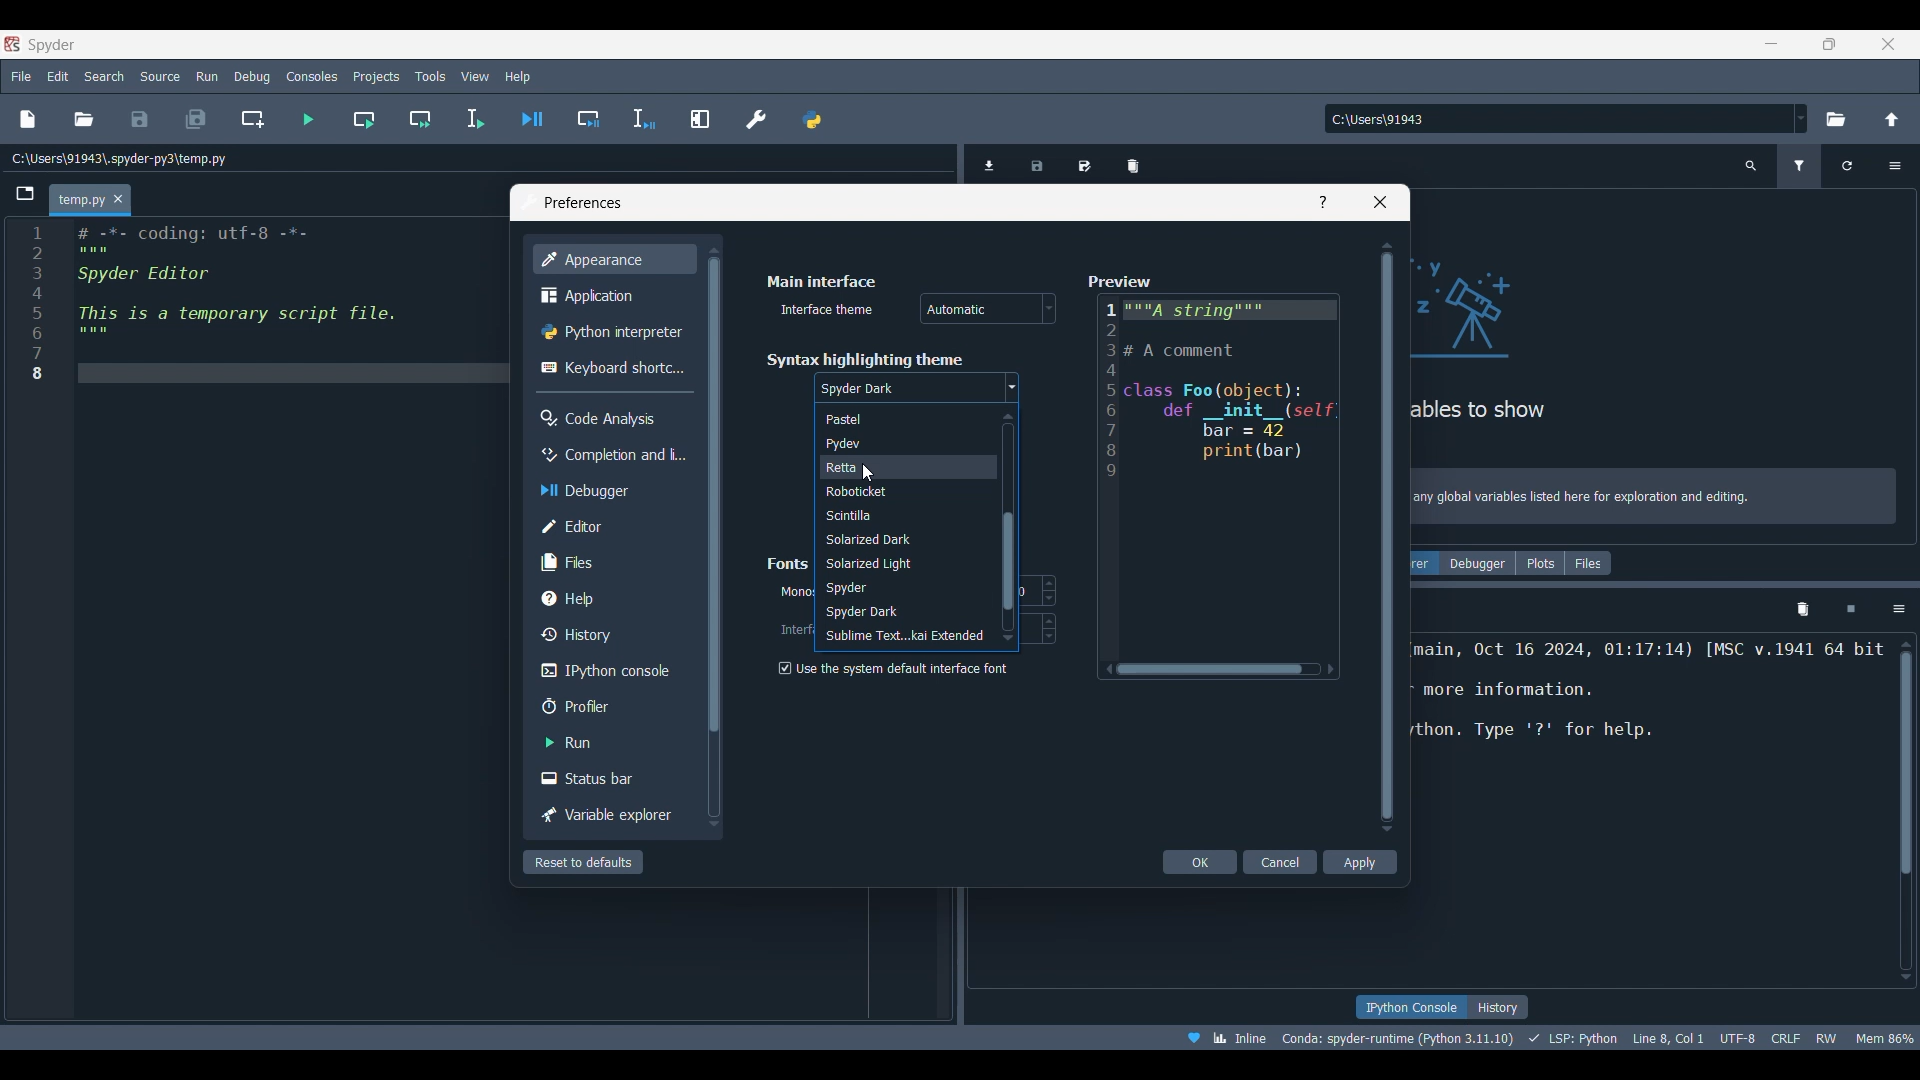 This screenshot has width=1920, height=1080. What do you see at coordinates (824, 310) in the screenshot?
I see `Indicates interface theme options` at bounding box center [824, 310].